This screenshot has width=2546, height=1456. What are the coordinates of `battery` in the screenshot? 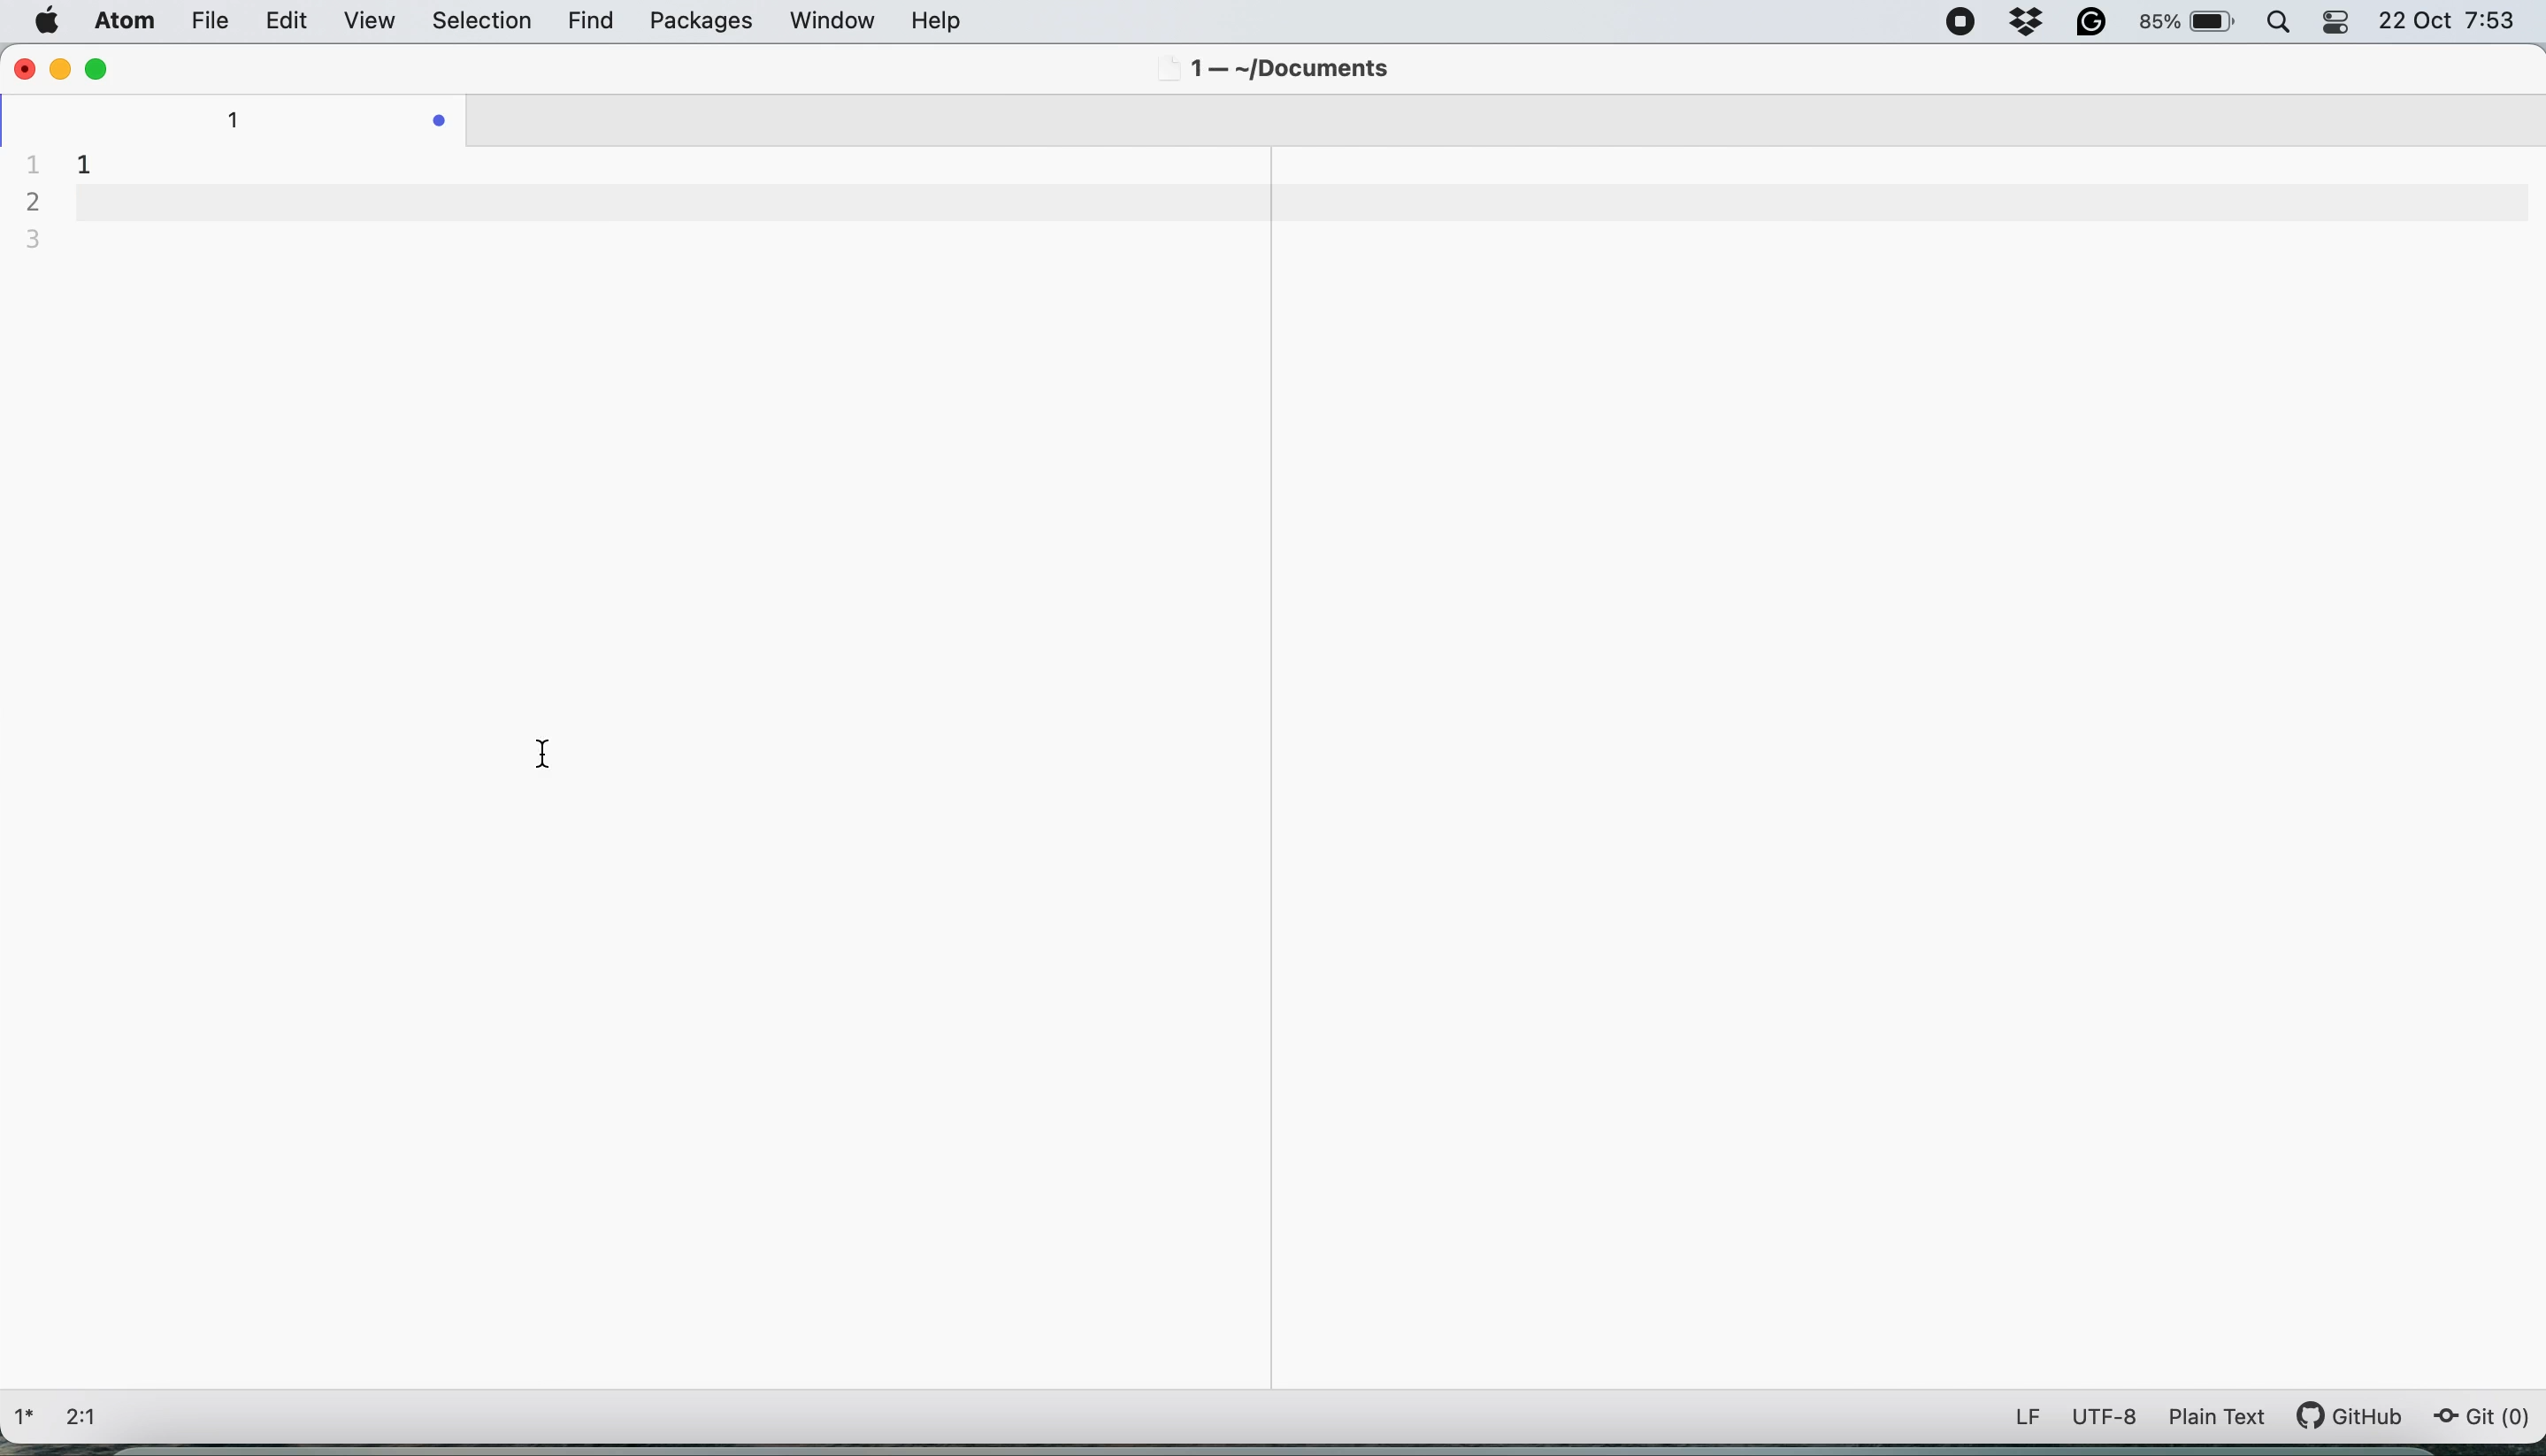 It's located at (2186, 19).